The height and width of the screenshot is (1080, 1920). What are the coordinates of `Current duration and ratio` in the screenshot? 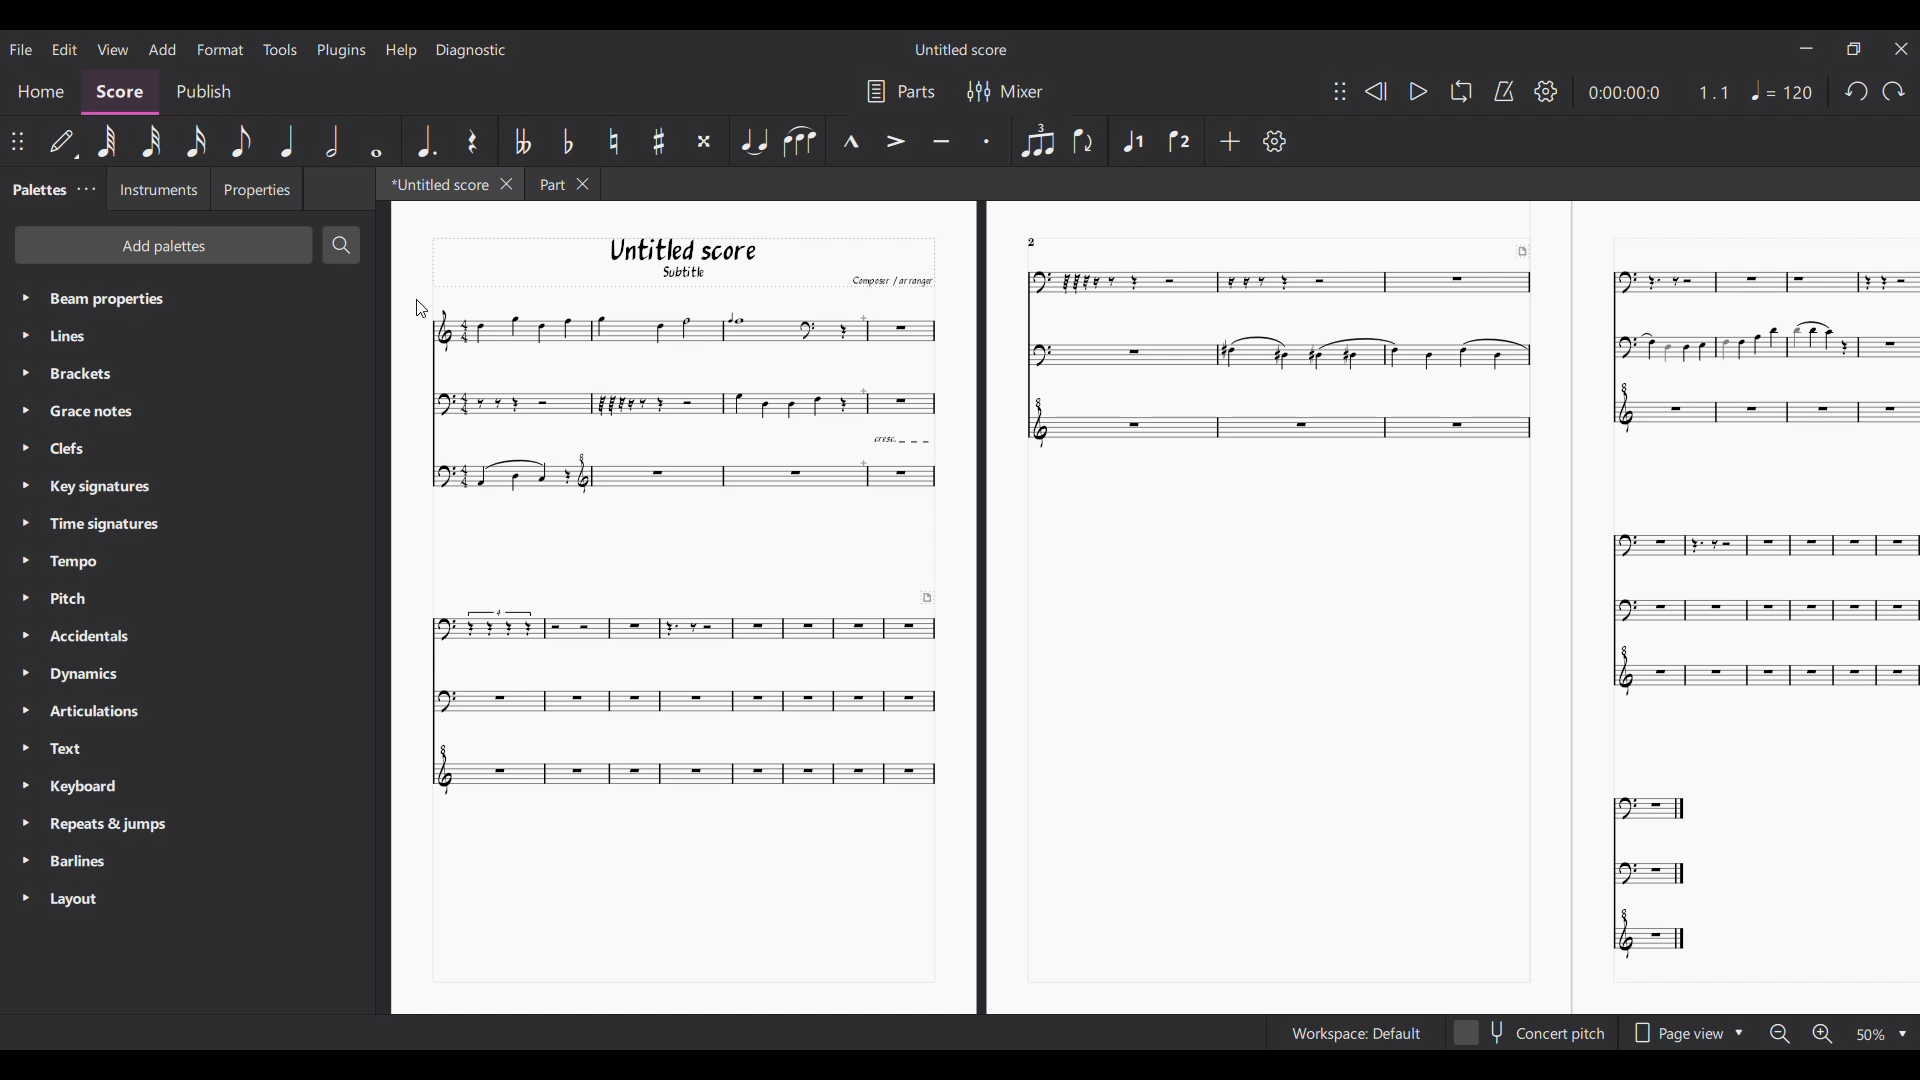 It's located at (1659, 92).